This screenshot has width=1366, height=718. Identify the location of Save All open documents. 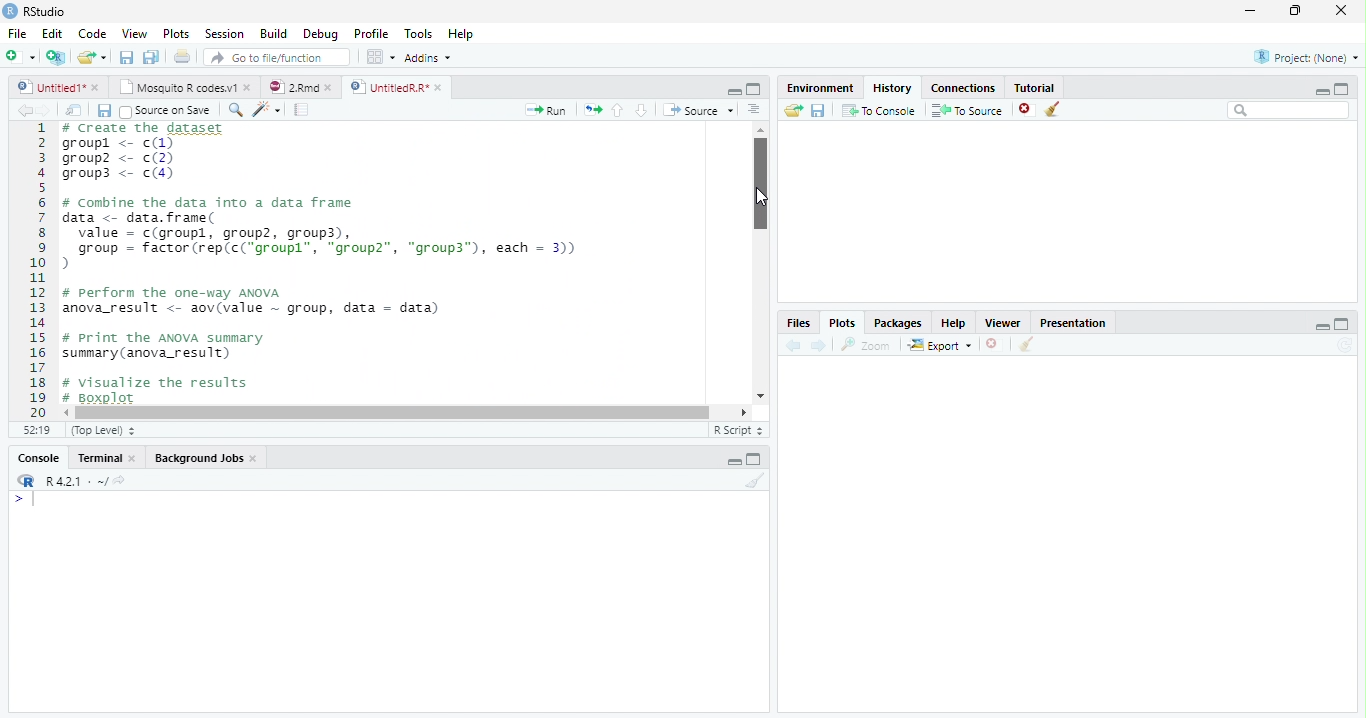
(150, 57).